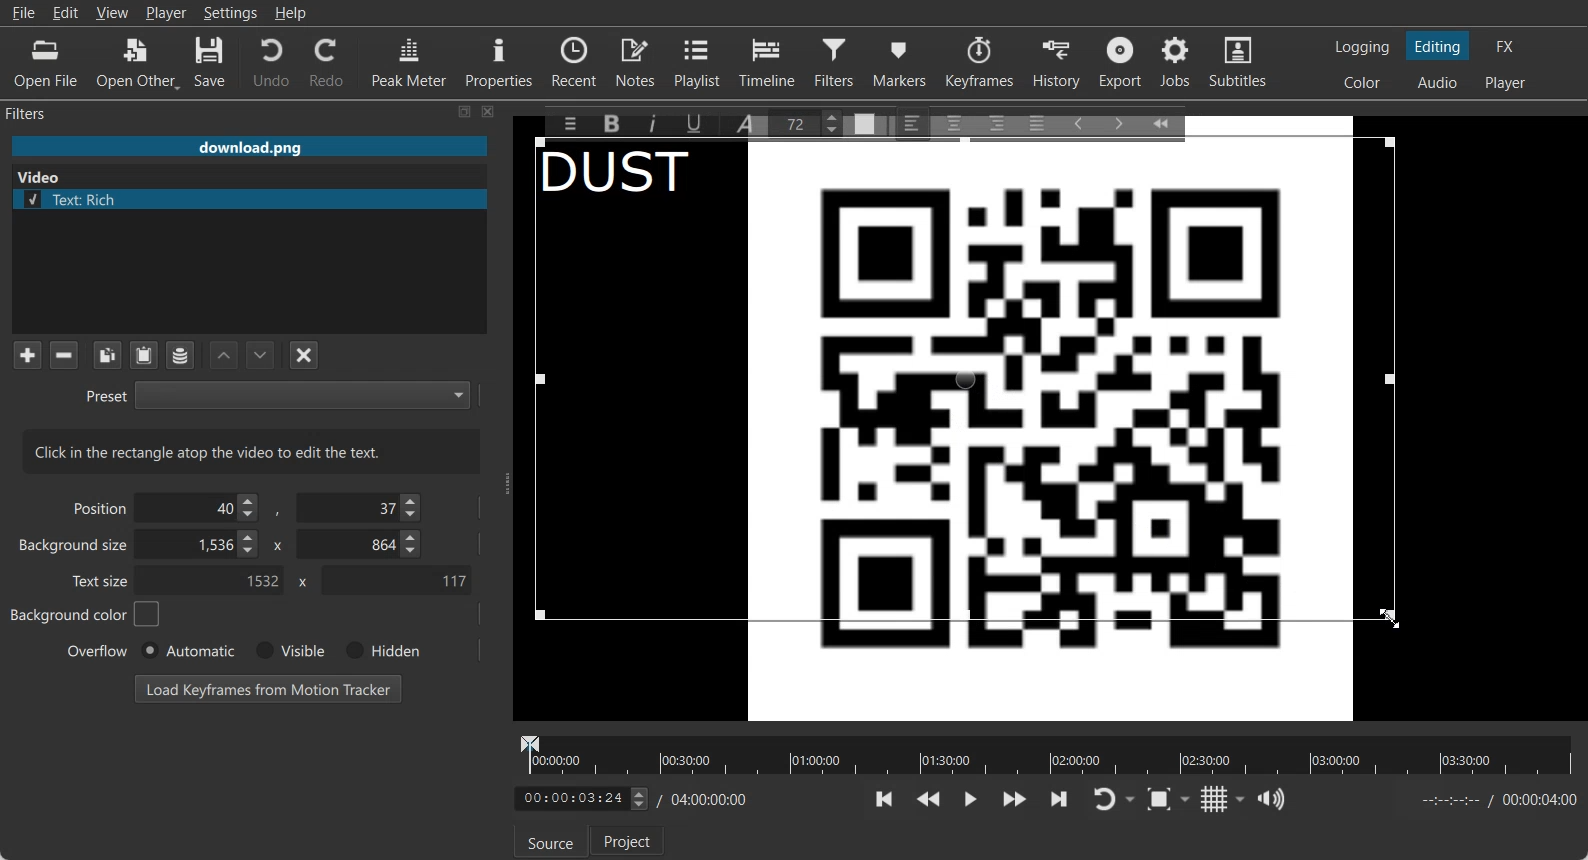  Describe the element at coordinates (1215, 799) in the screenshot. I see `Toggle grid display on the player` at that location.